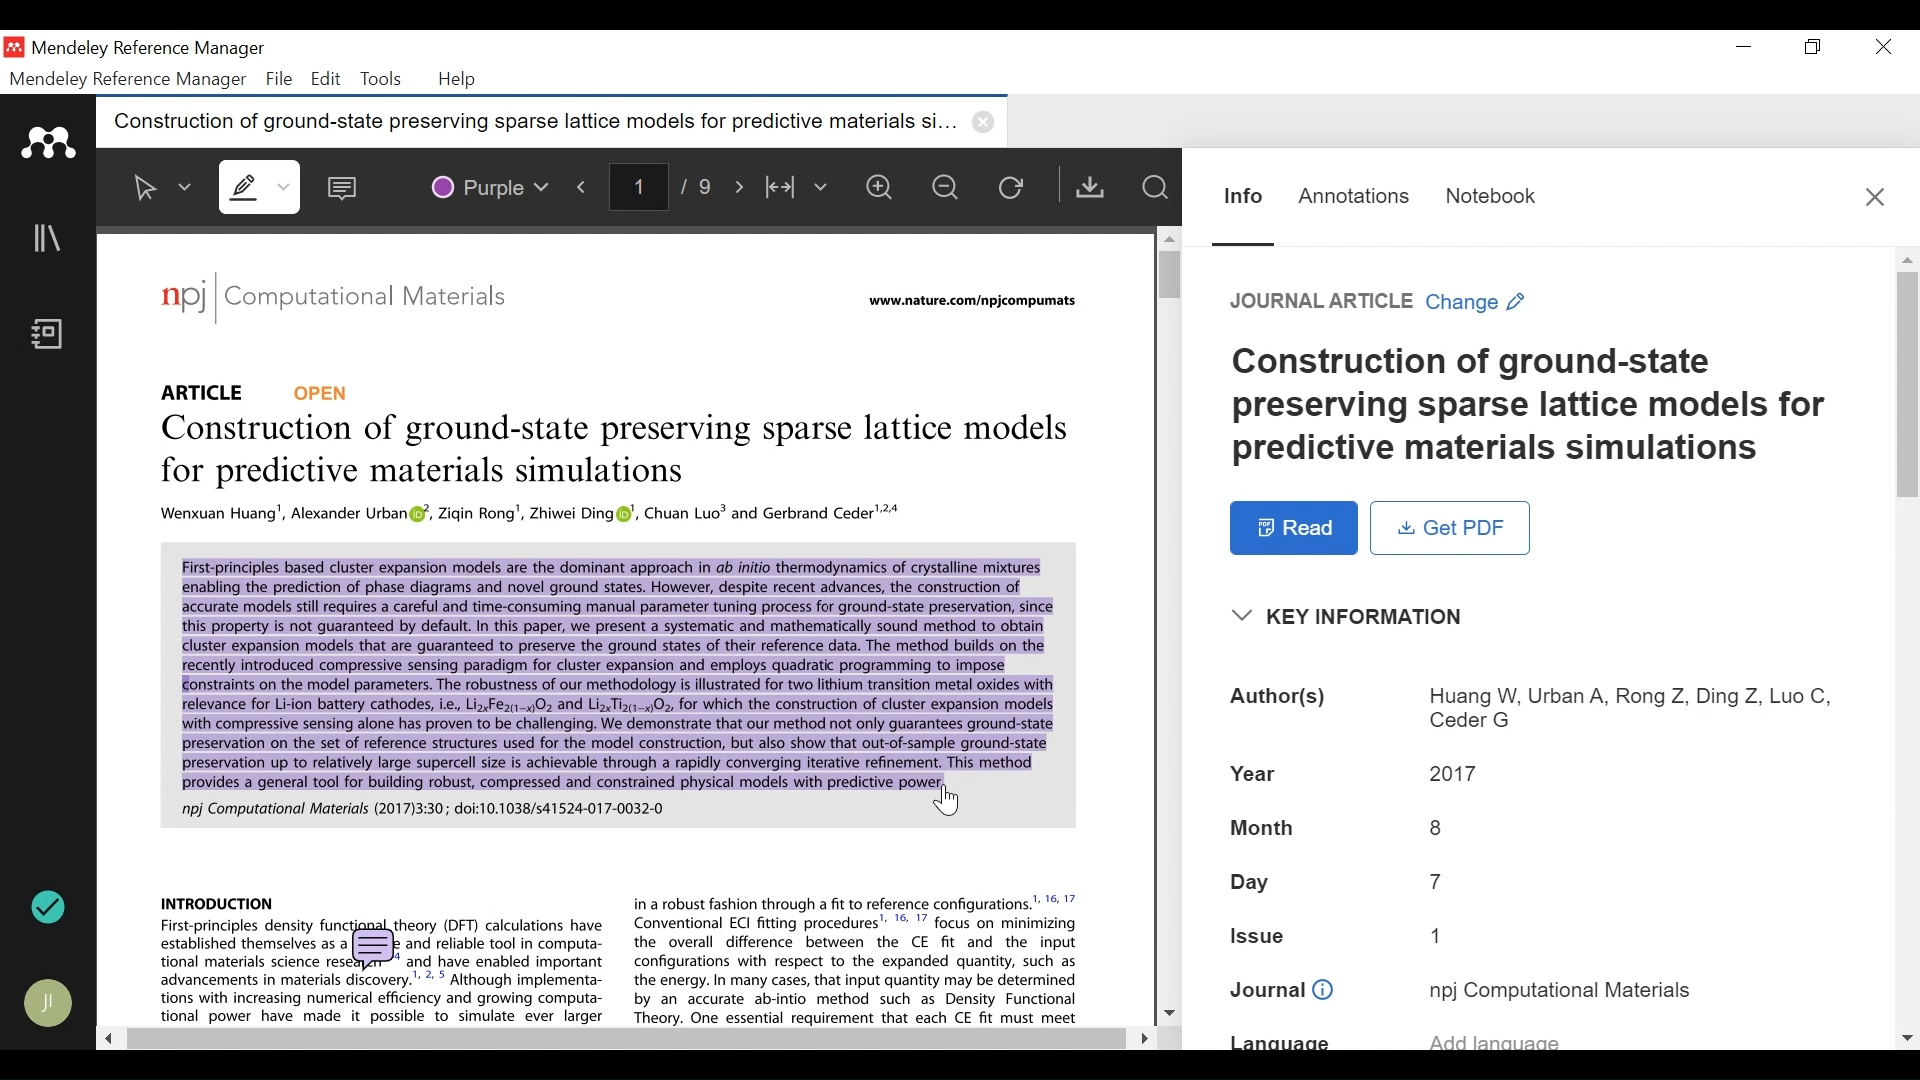 The width and height of the screenshot is (1920, 1080). I want to click on close, so click(987, 122).